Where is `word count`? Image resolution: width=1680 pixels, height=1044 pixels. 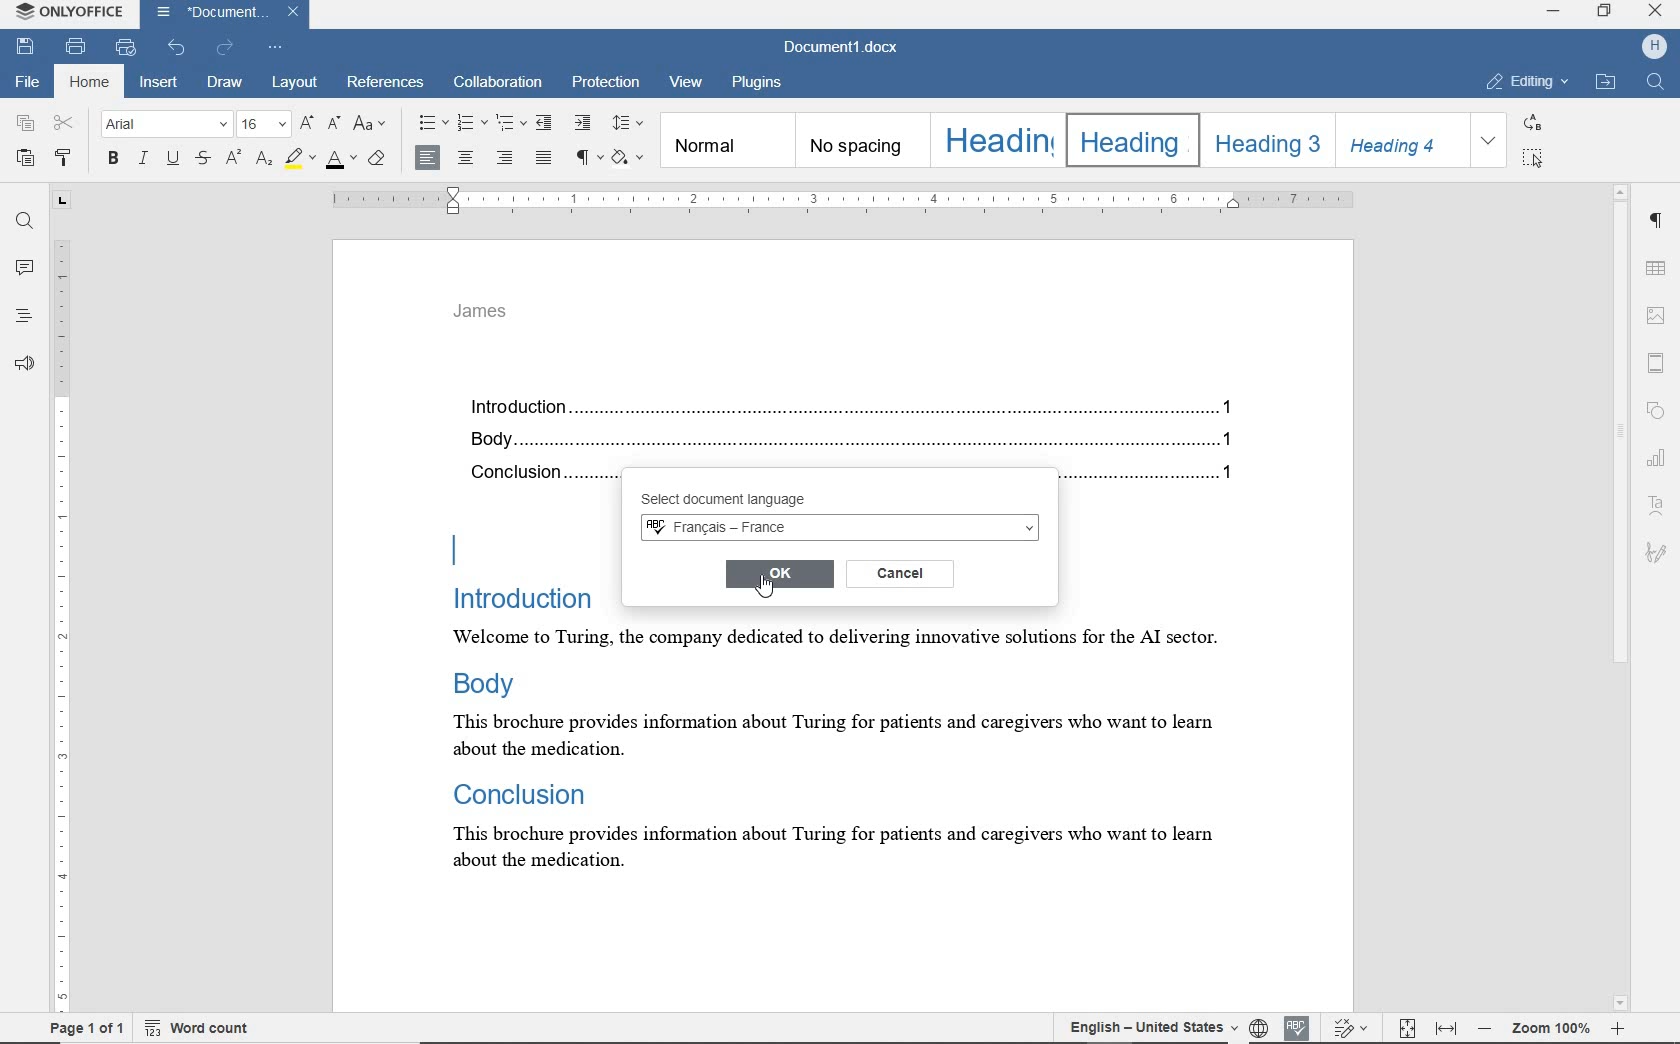
word count is located at coordinates (208, 1027).